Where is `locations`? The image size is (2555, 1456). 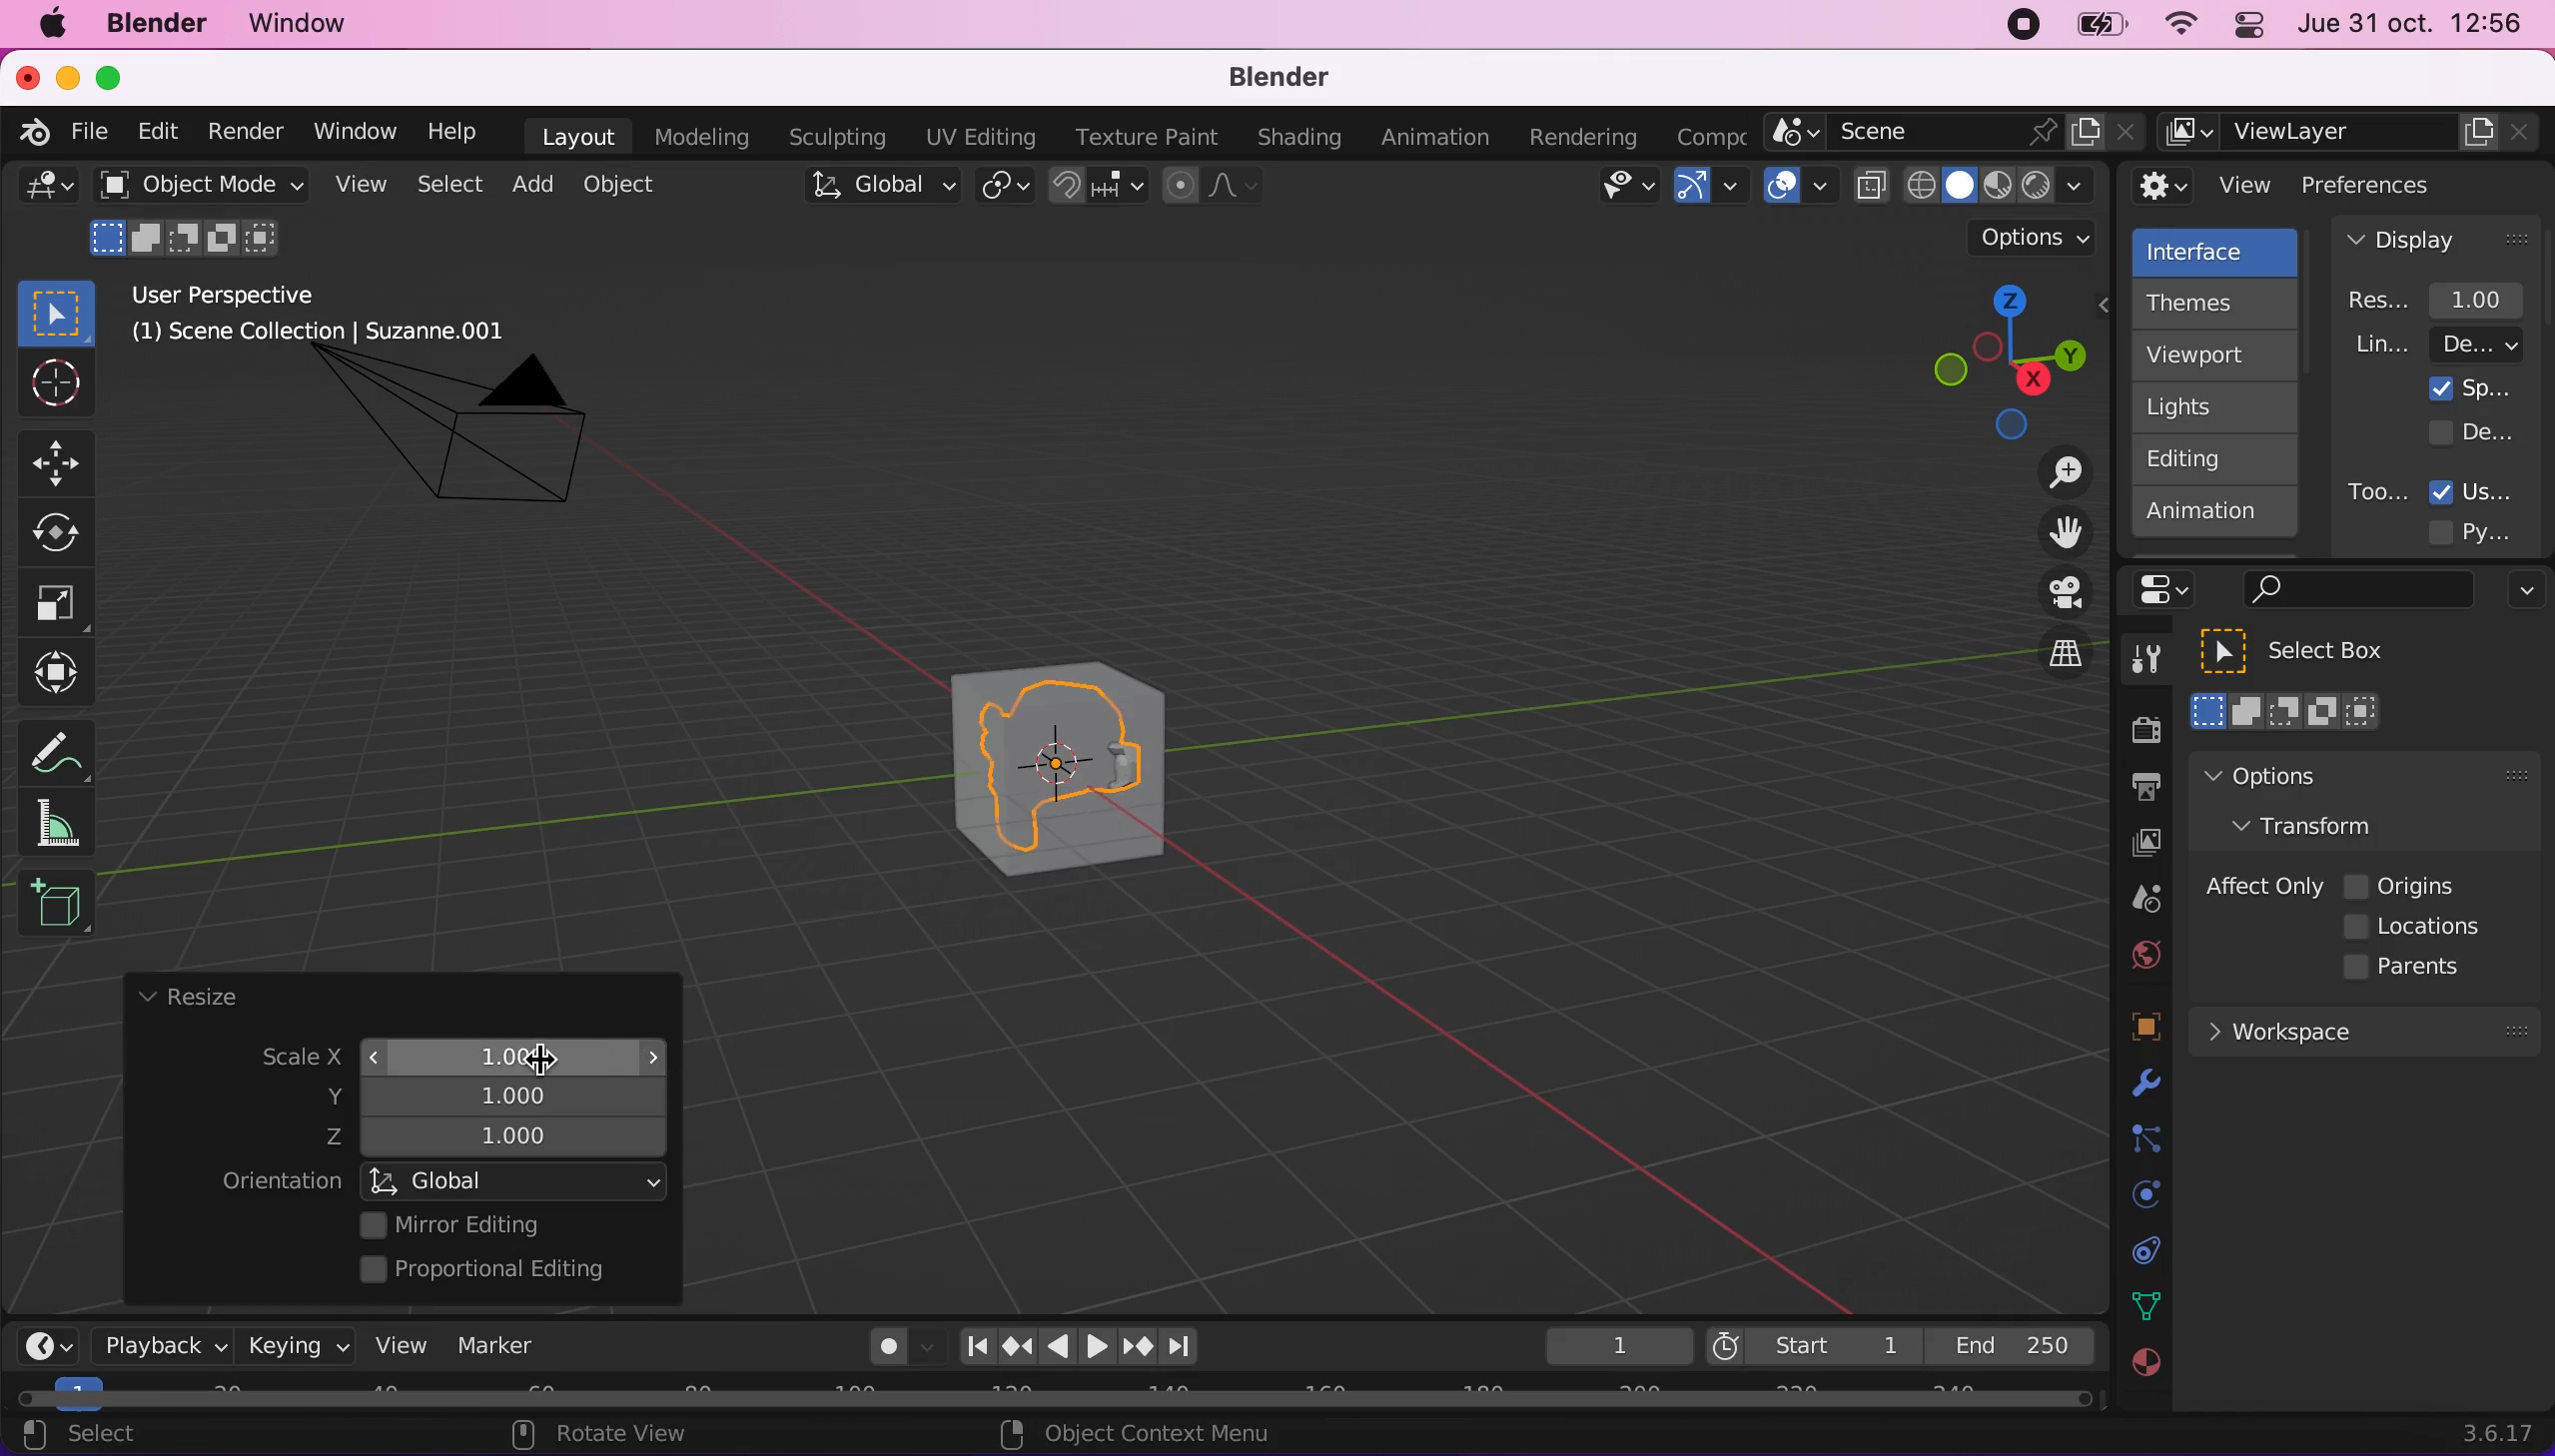 locations is located at coordinates (2419, 927).